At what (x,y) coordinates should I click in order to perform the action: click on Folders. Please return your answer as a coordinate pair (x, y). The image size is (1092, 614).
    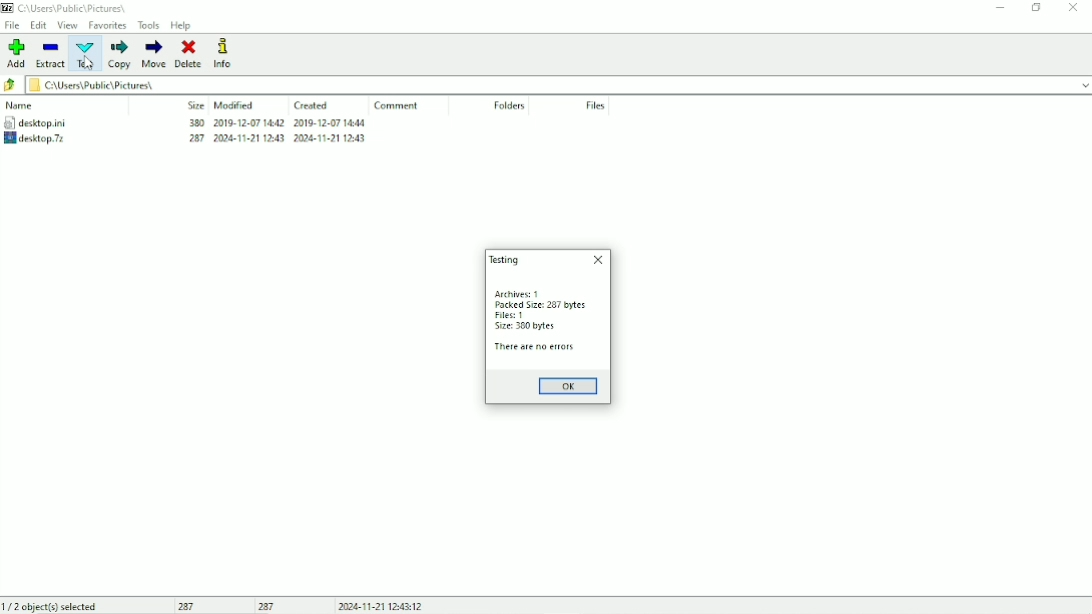
    Looking at the image, I should click on (509, 107).